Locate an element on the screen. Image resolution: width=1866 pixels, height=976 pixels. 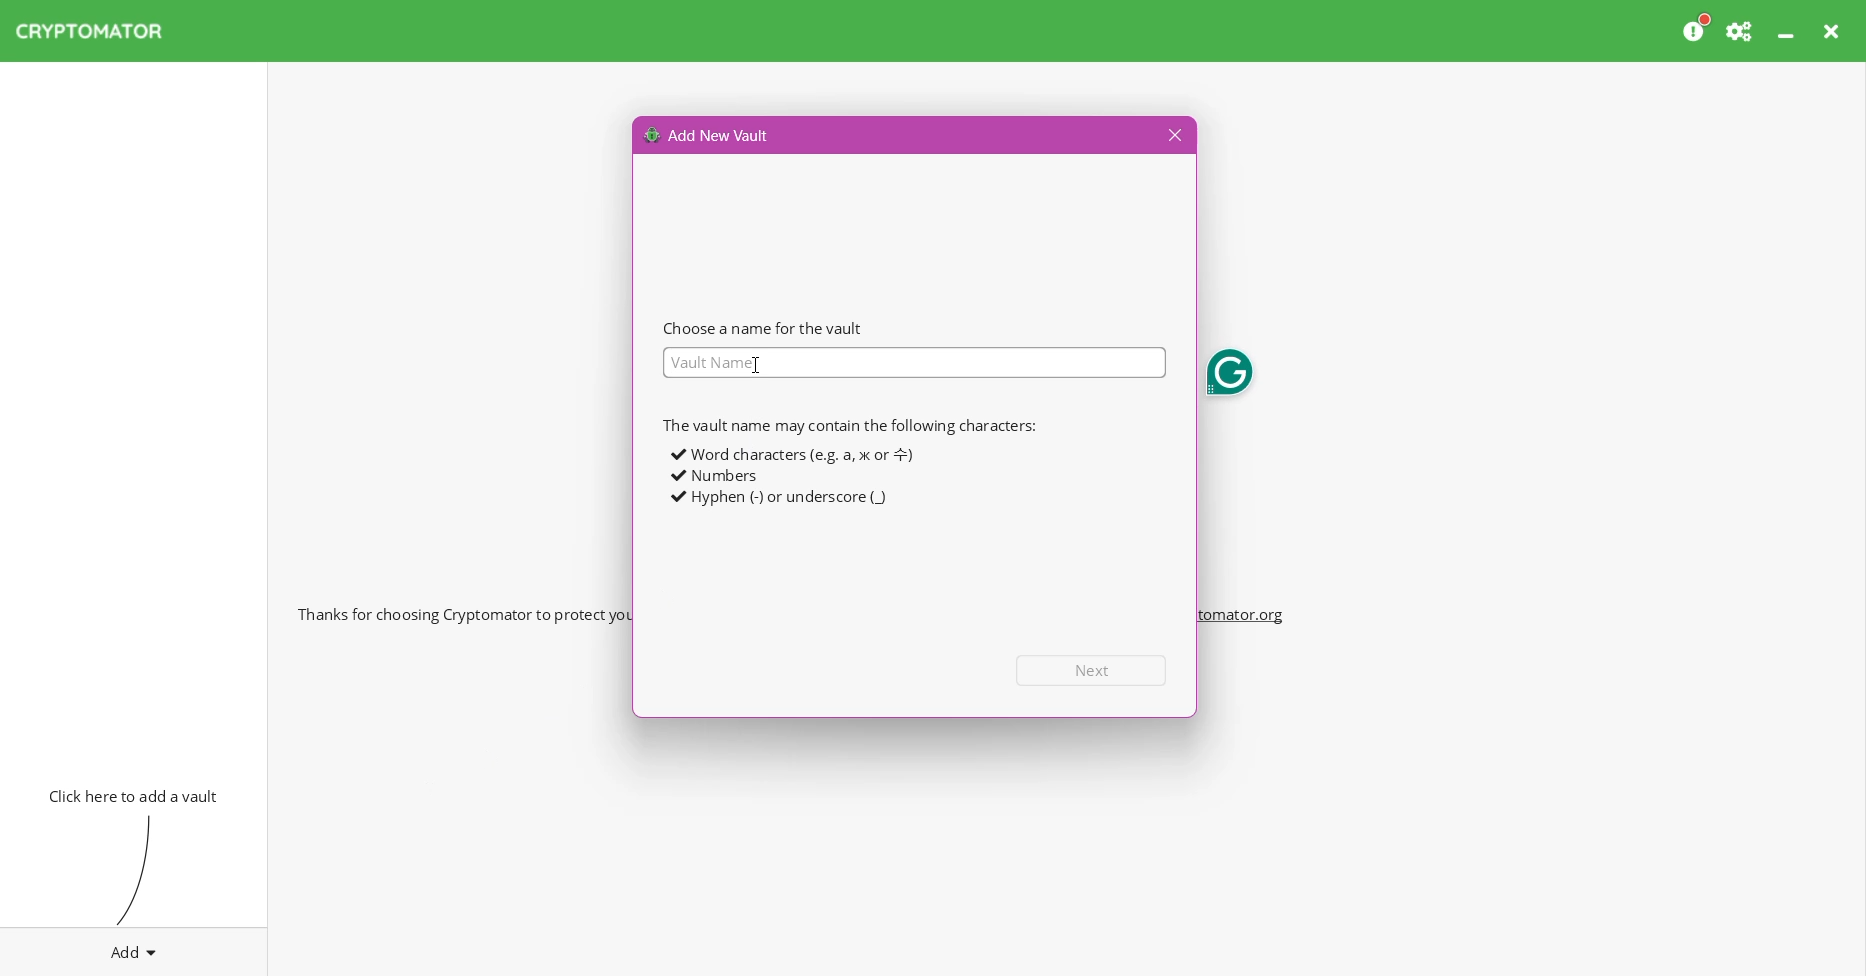
Vault Name is located at coordinates (913, 363).